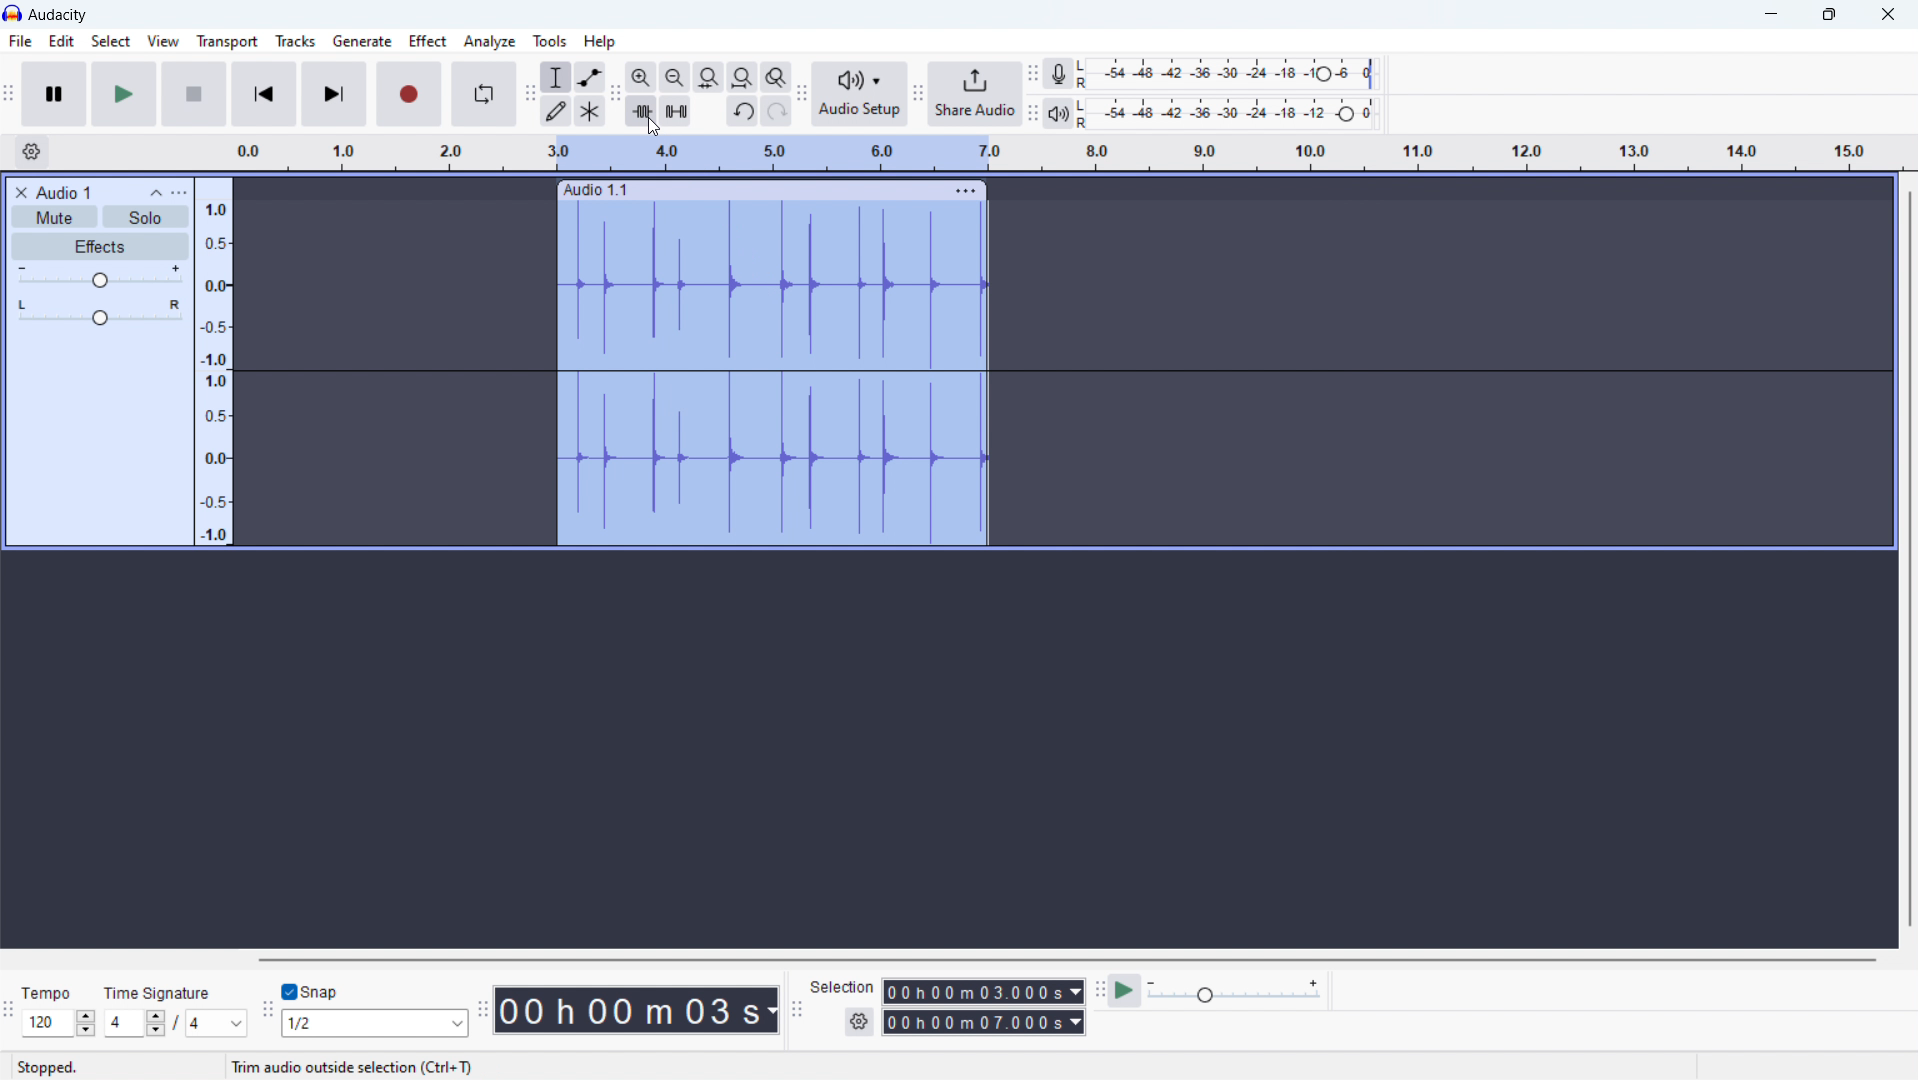 The image size is (1918, 1080). I want to click on title, so click(66, 192).